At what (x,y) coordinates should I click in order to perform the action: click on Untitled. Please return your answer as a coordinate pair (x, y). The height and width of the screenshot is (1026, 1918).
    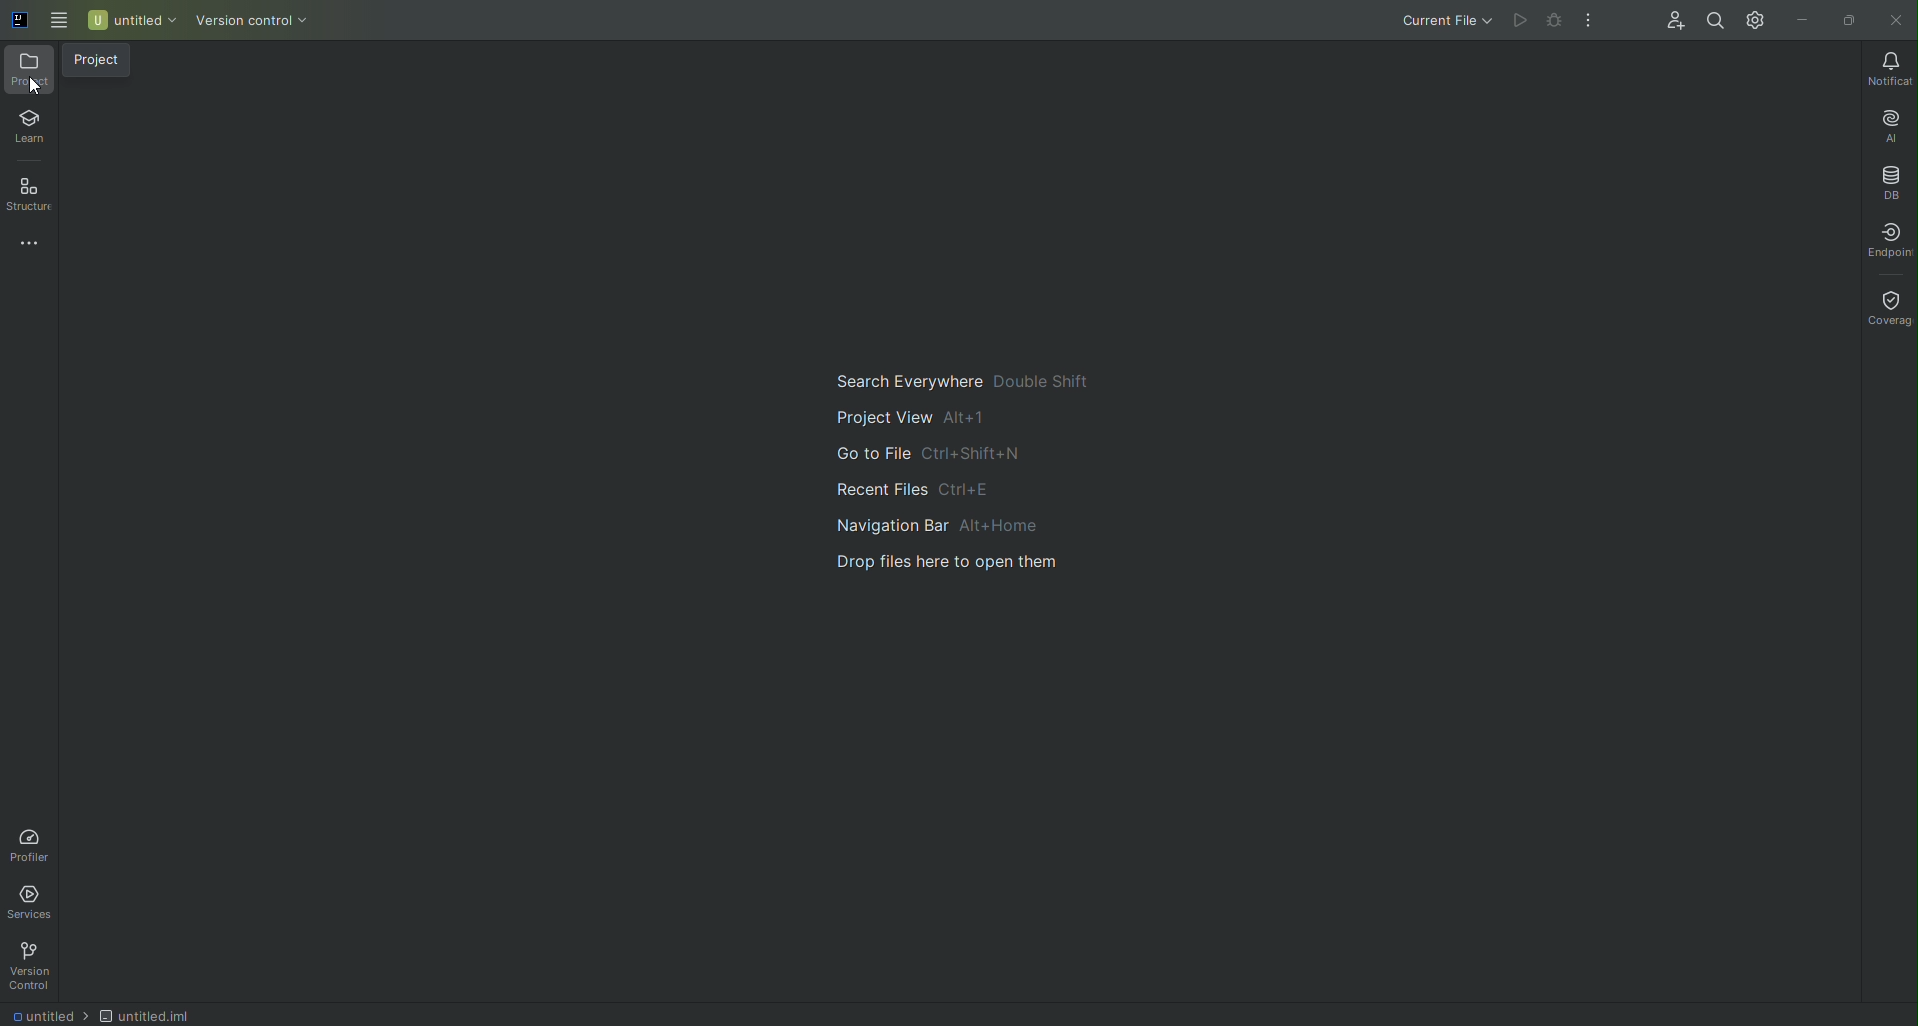
    Looking at the image, I should click on (148, 1015).